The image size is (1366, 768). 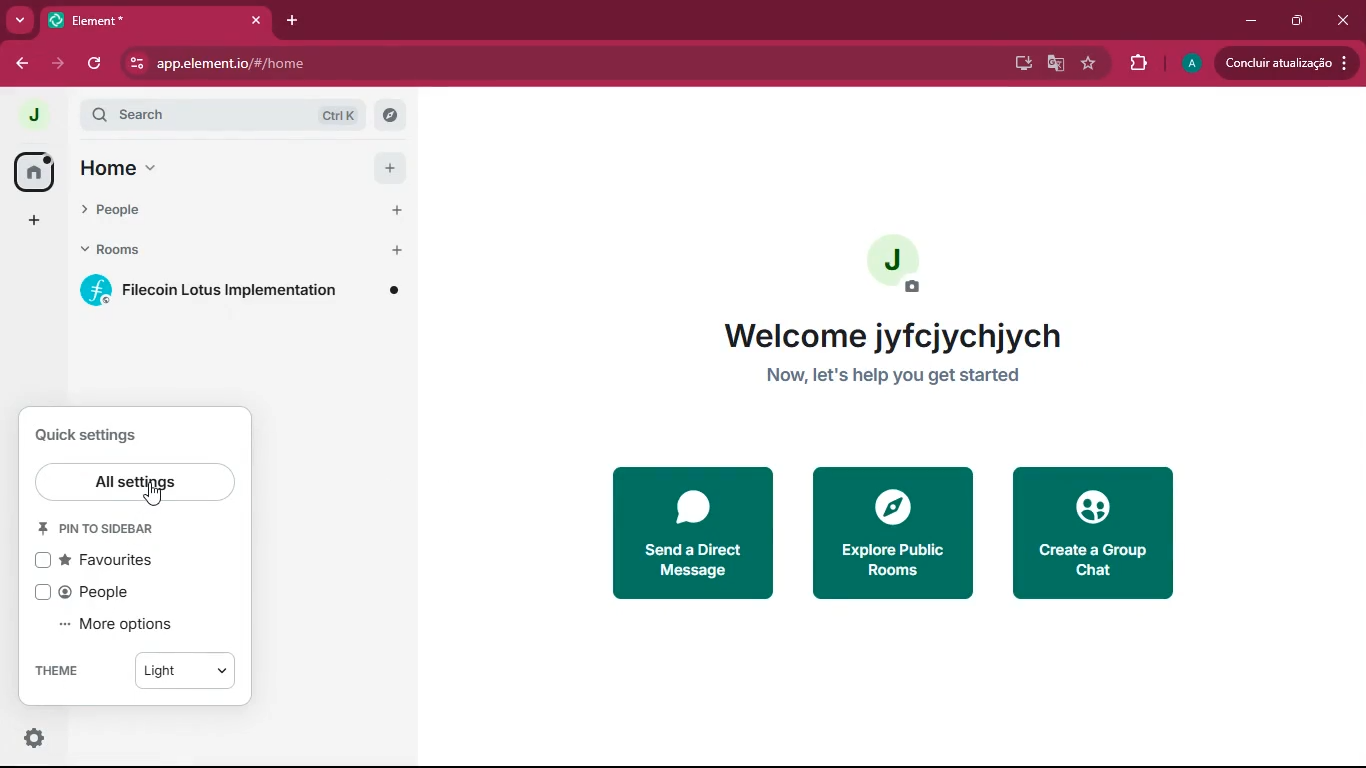 I want to click on pin, so click(x=114, y=529).